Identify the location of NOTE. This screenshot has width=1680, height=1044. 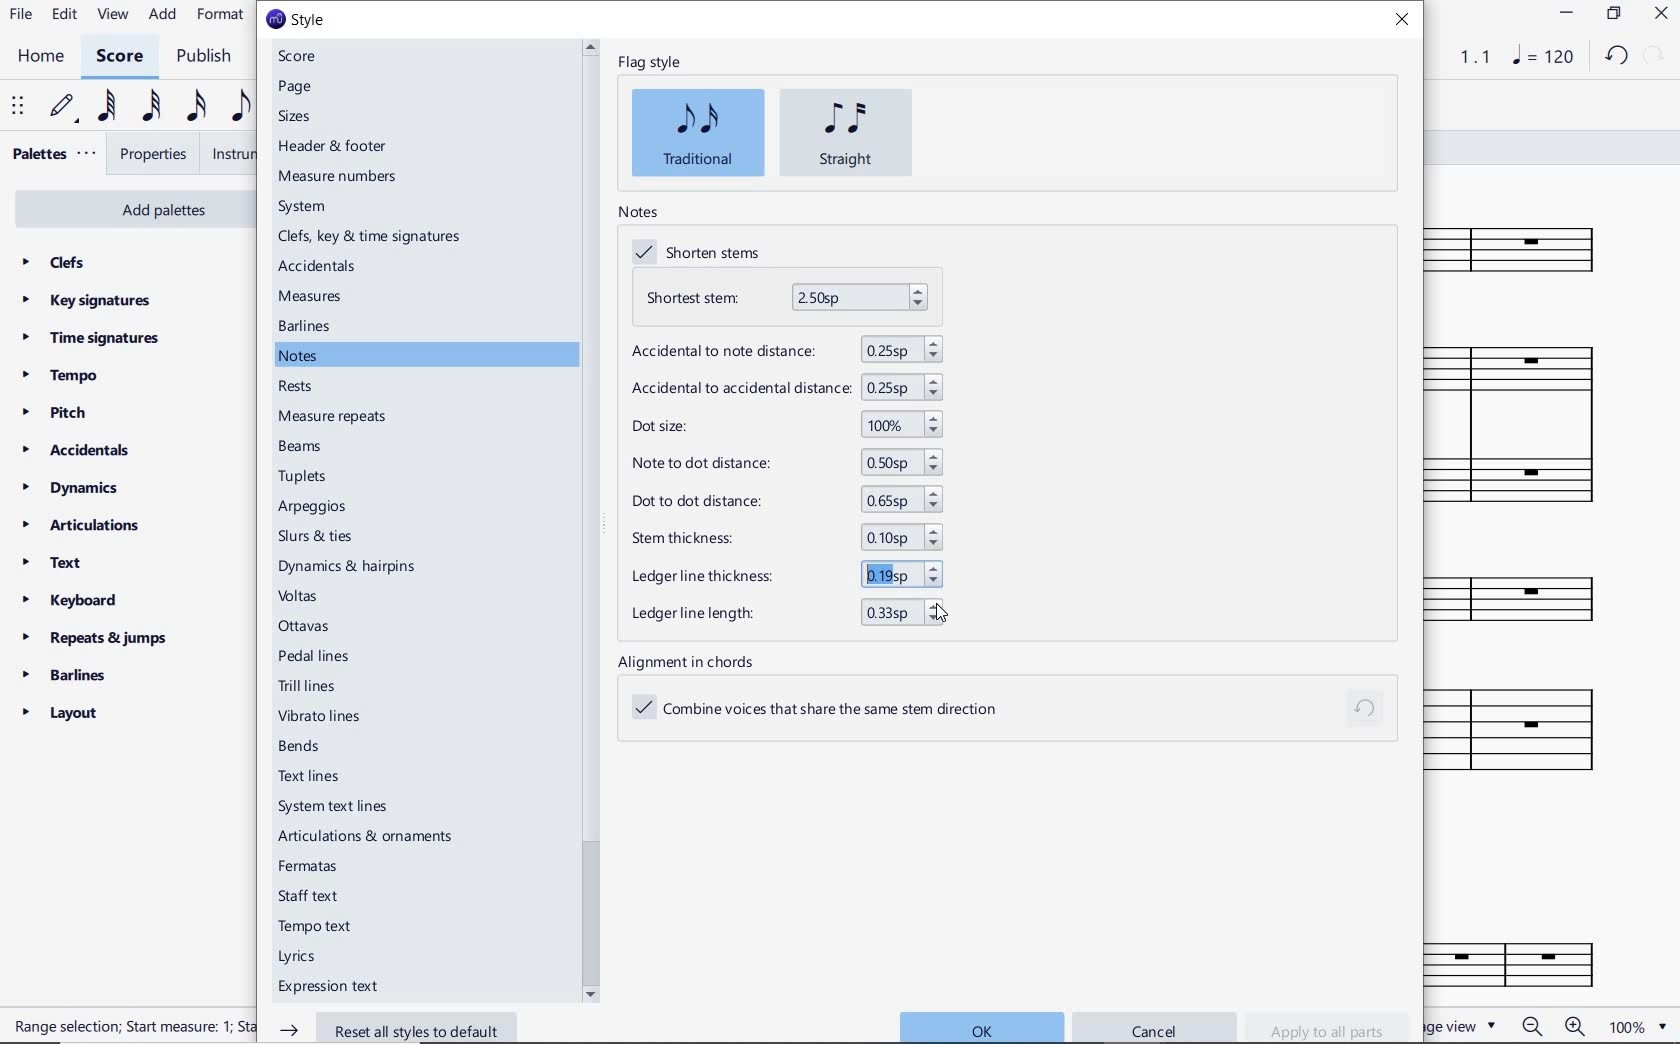
(1544, 55).